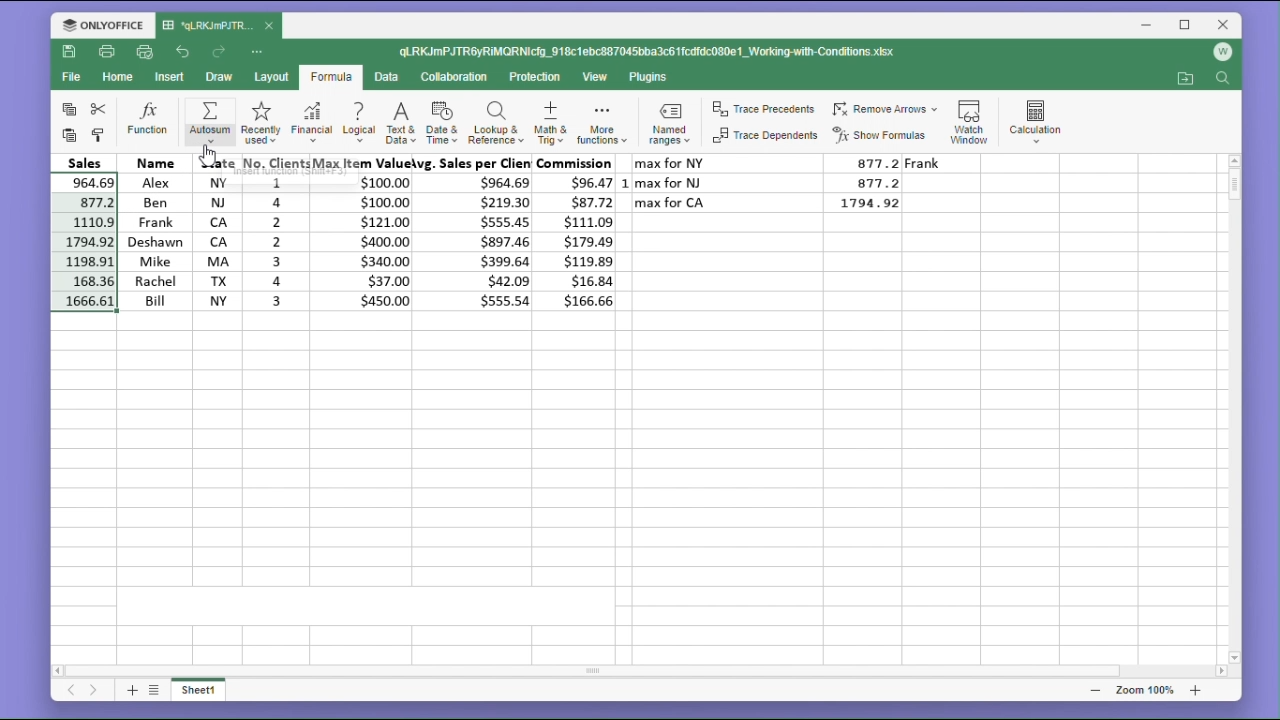 The height and width of the screenshot is (720, 1280). I want to click on quick print, so click(146, 53).